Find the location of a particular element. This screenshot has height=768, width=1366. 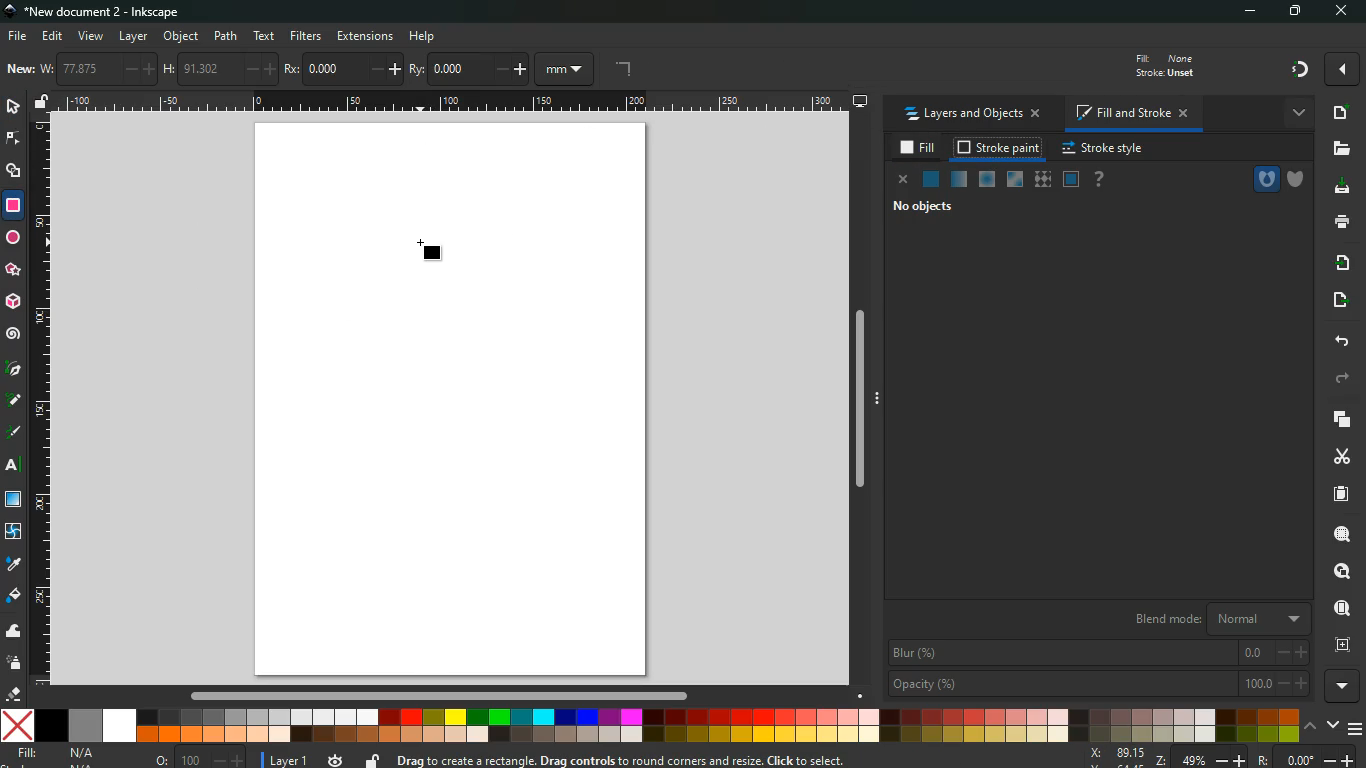

menu is located at coordinates (1356, 729).